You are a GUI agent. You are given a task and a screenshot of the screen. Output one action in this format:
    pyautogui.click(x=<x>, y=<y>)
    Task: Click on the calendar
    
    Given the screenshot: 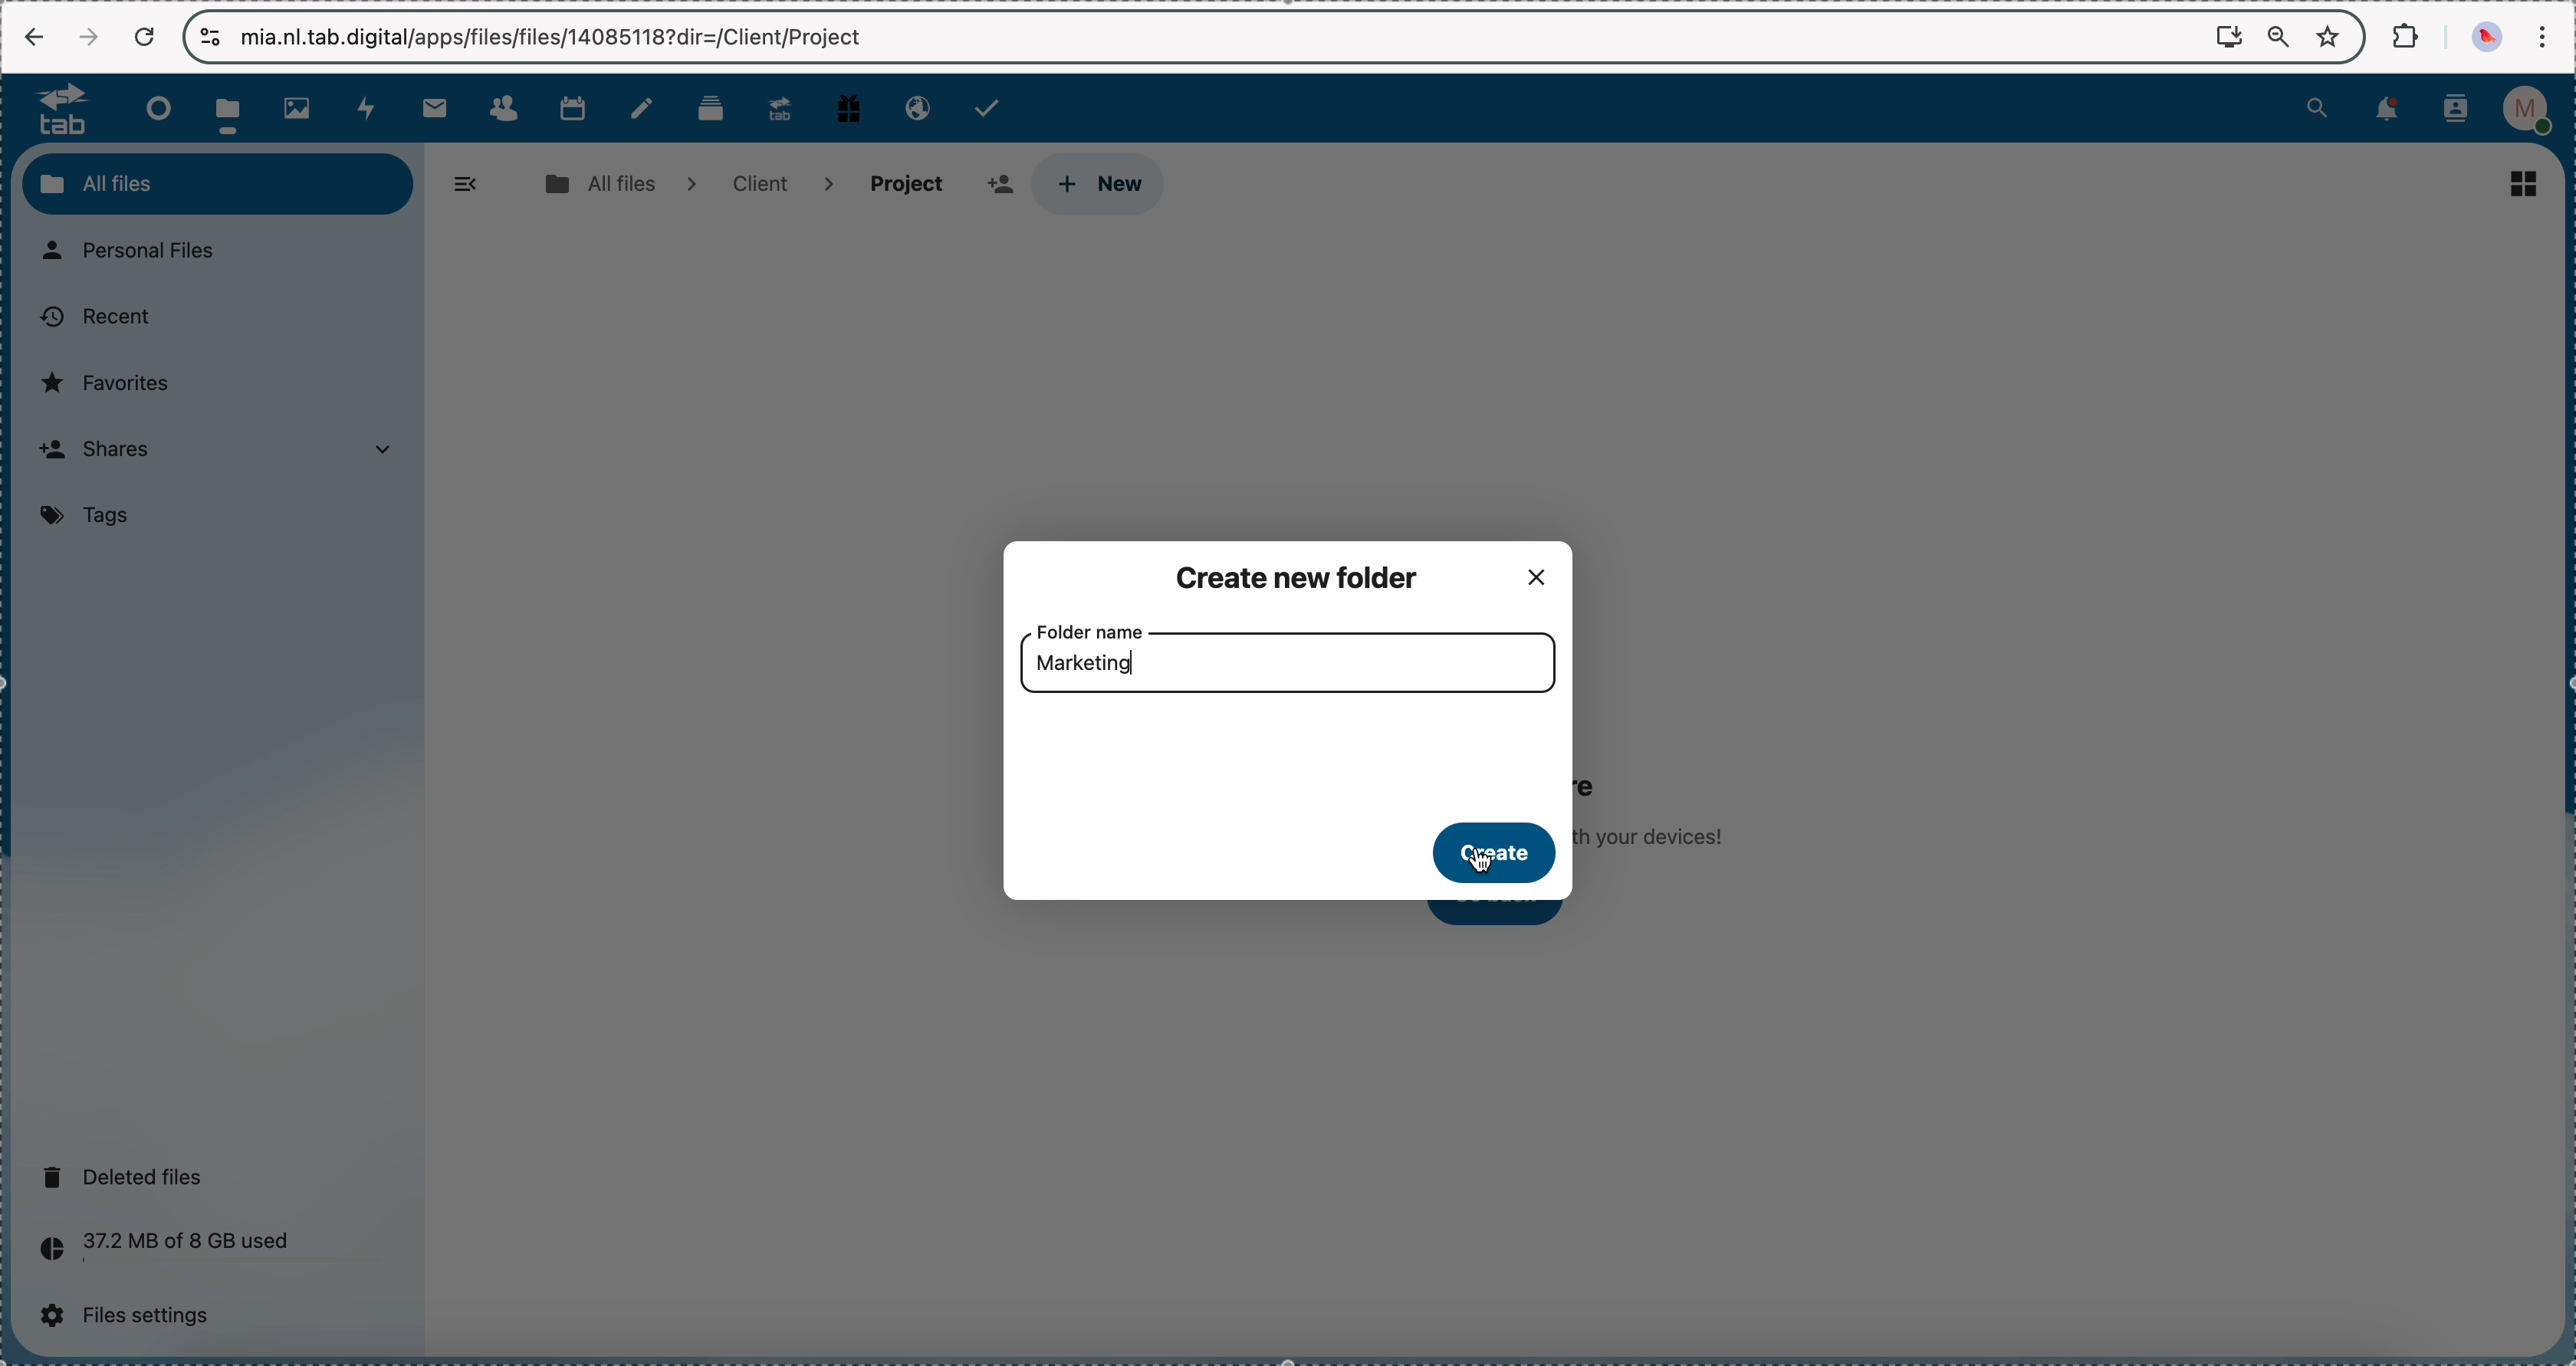 What is the action you would take?
    pyautogui.click(x=572, y=106)
    